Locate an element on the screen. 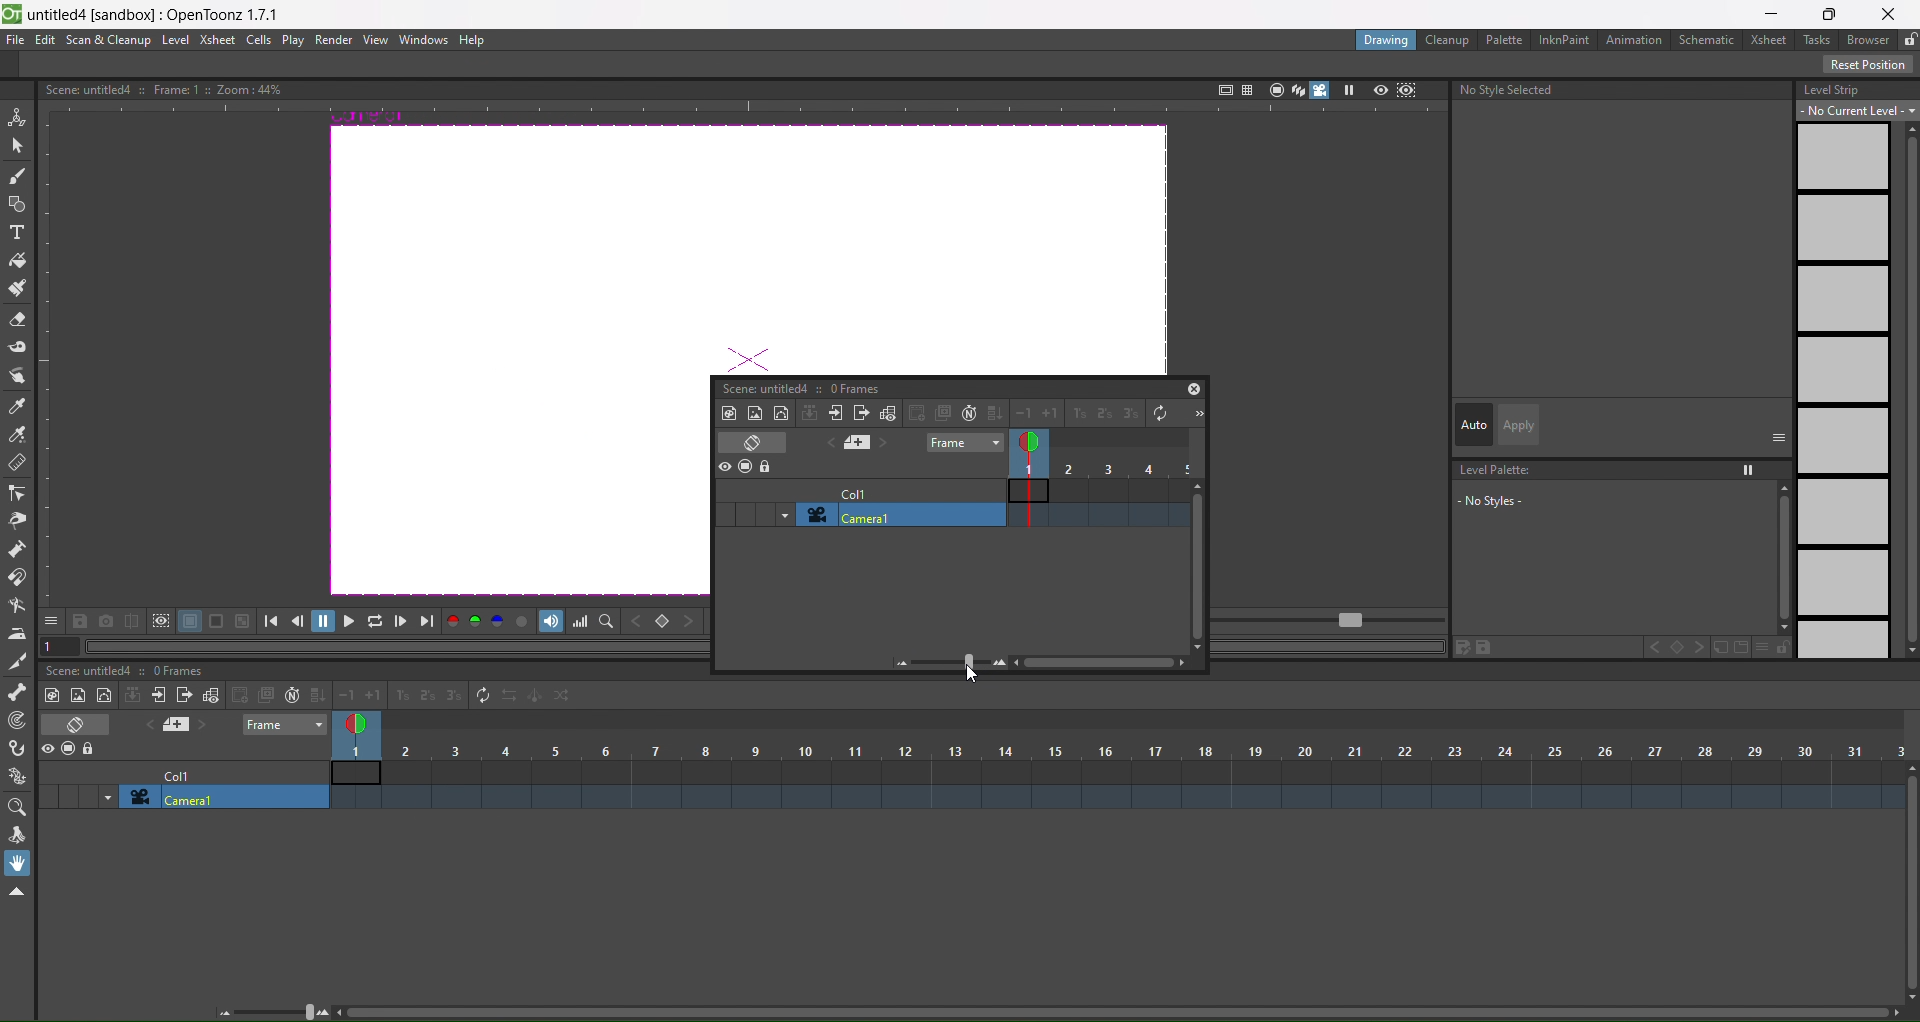 Image resolution: width=1920 pixels, height=1022 pixels. add new memo is located at coordinates (178, 726).